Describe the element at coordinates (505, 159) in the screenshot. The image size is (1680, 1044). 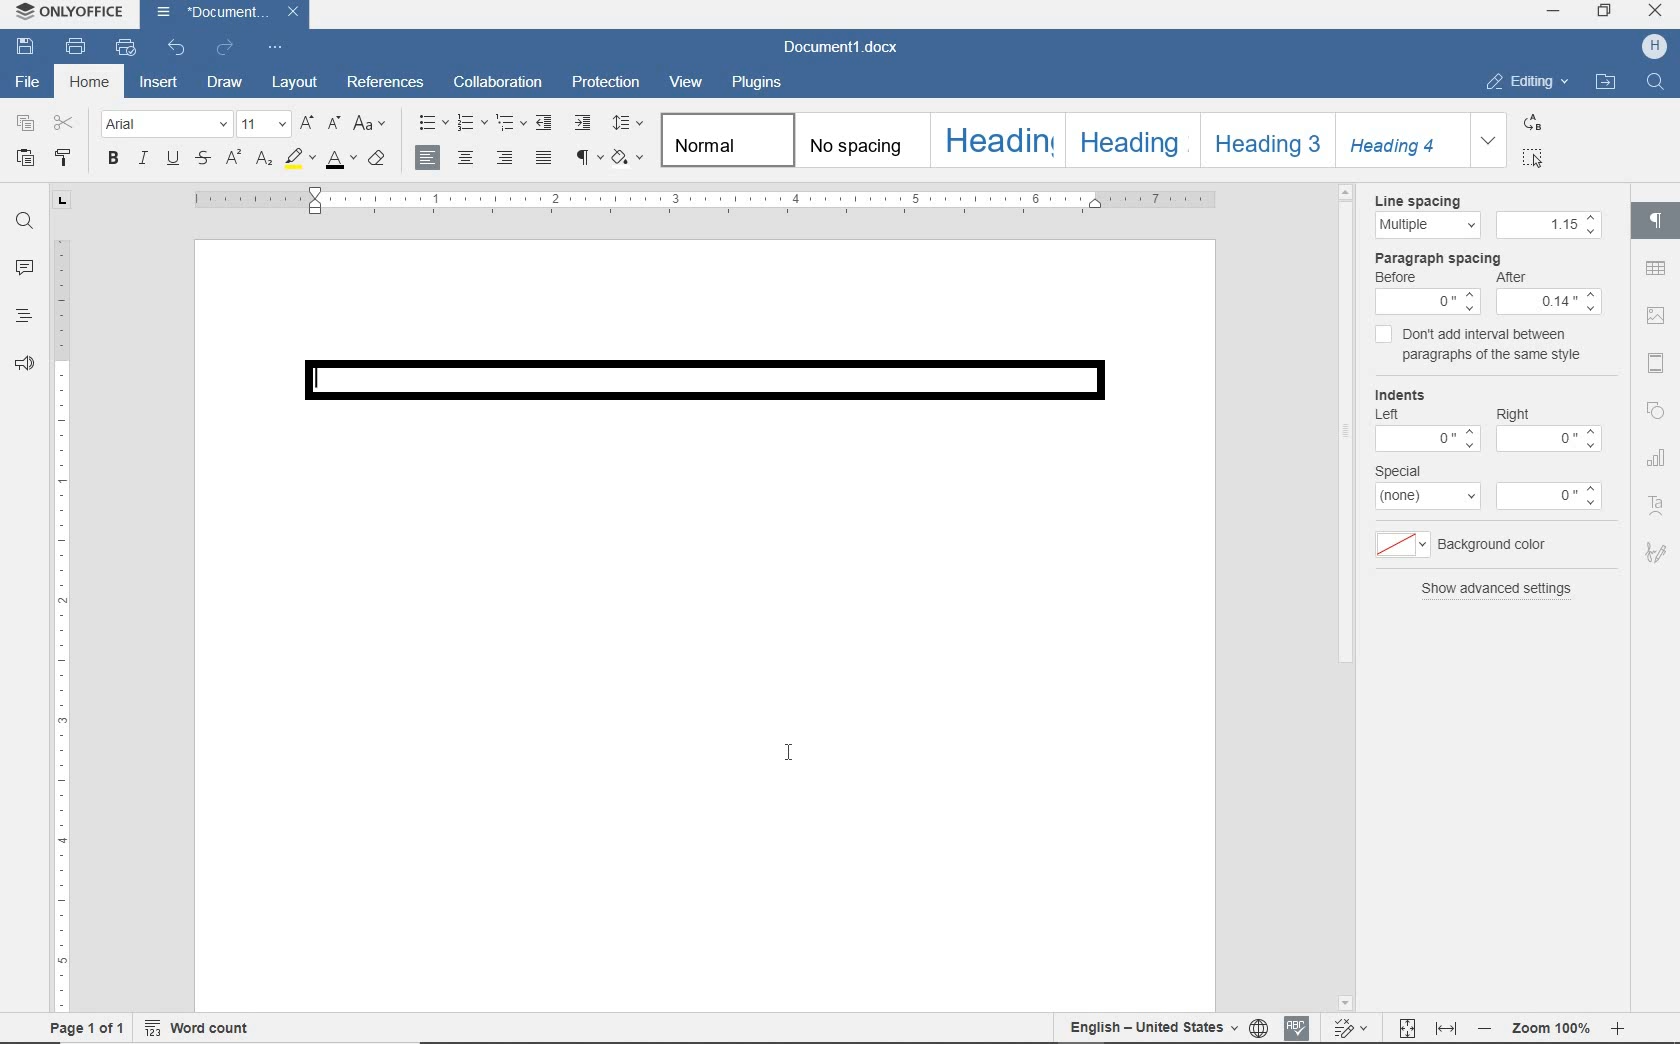
I see `align right` at that location.